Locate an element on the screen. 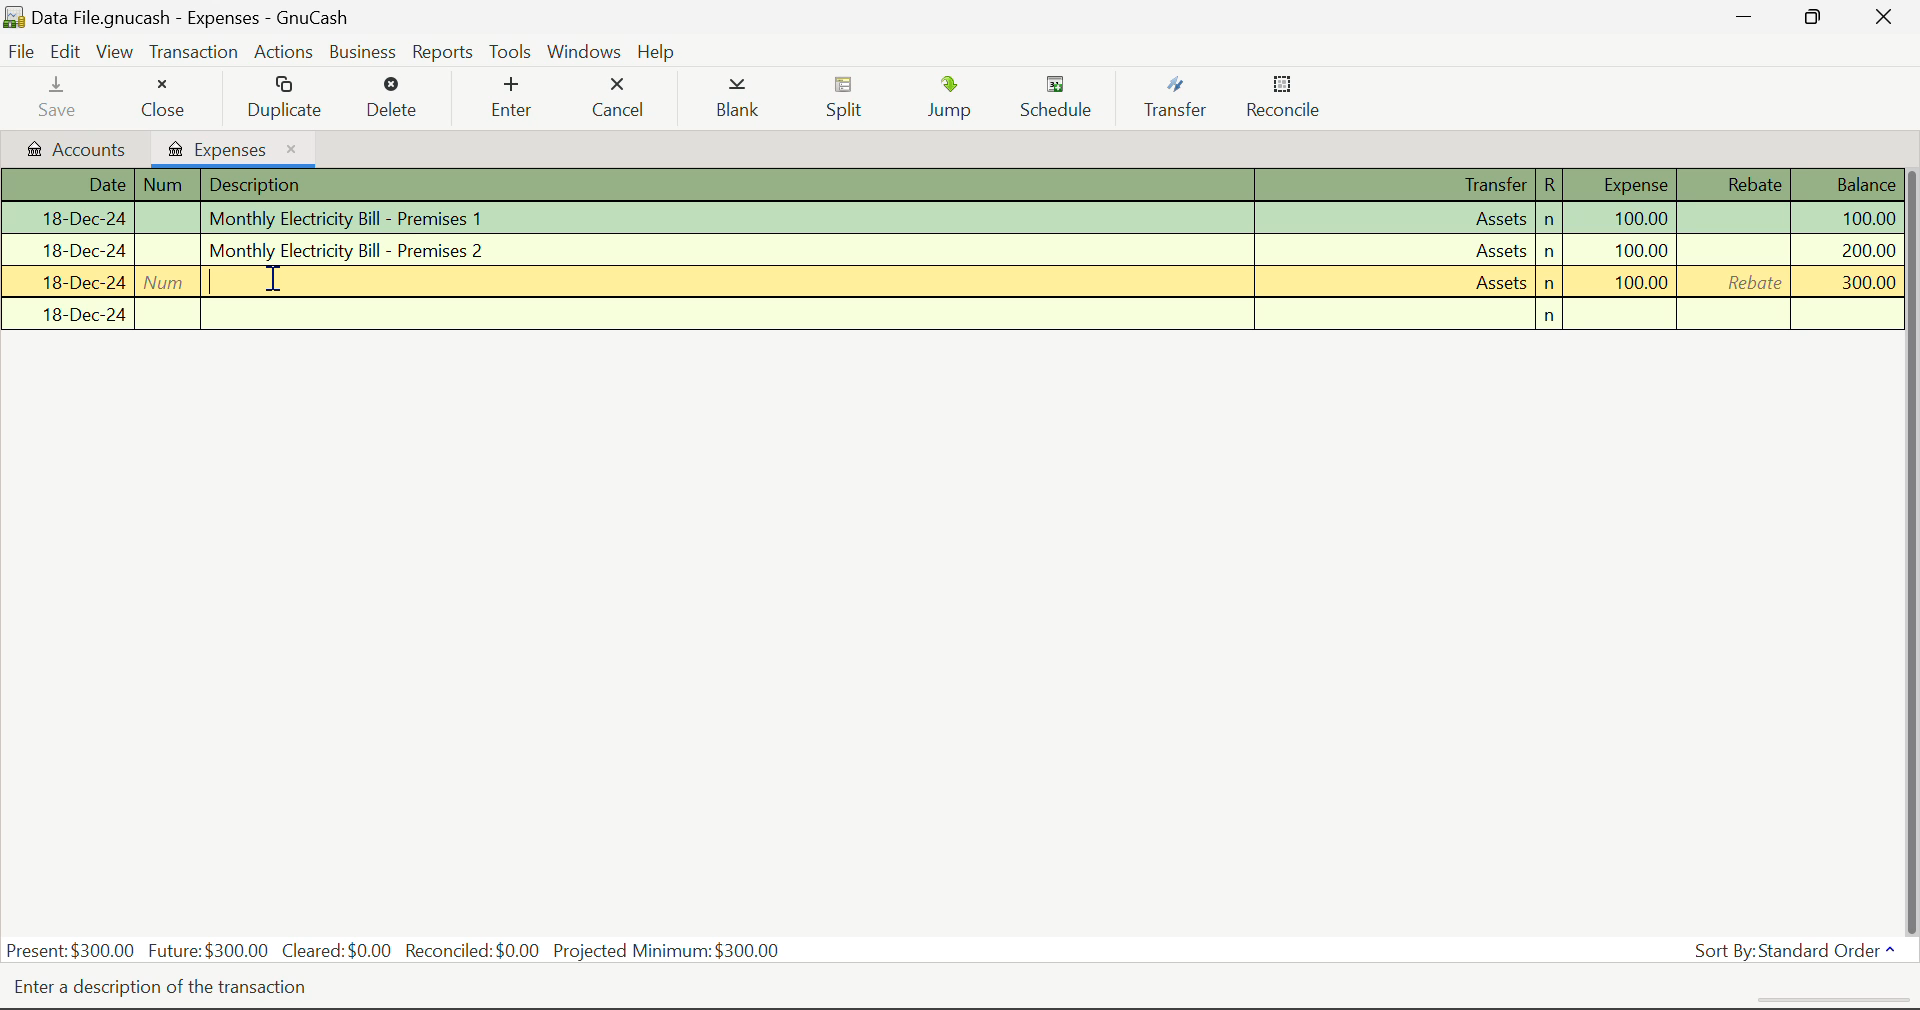  Delete is located at coordinates (397, 100).